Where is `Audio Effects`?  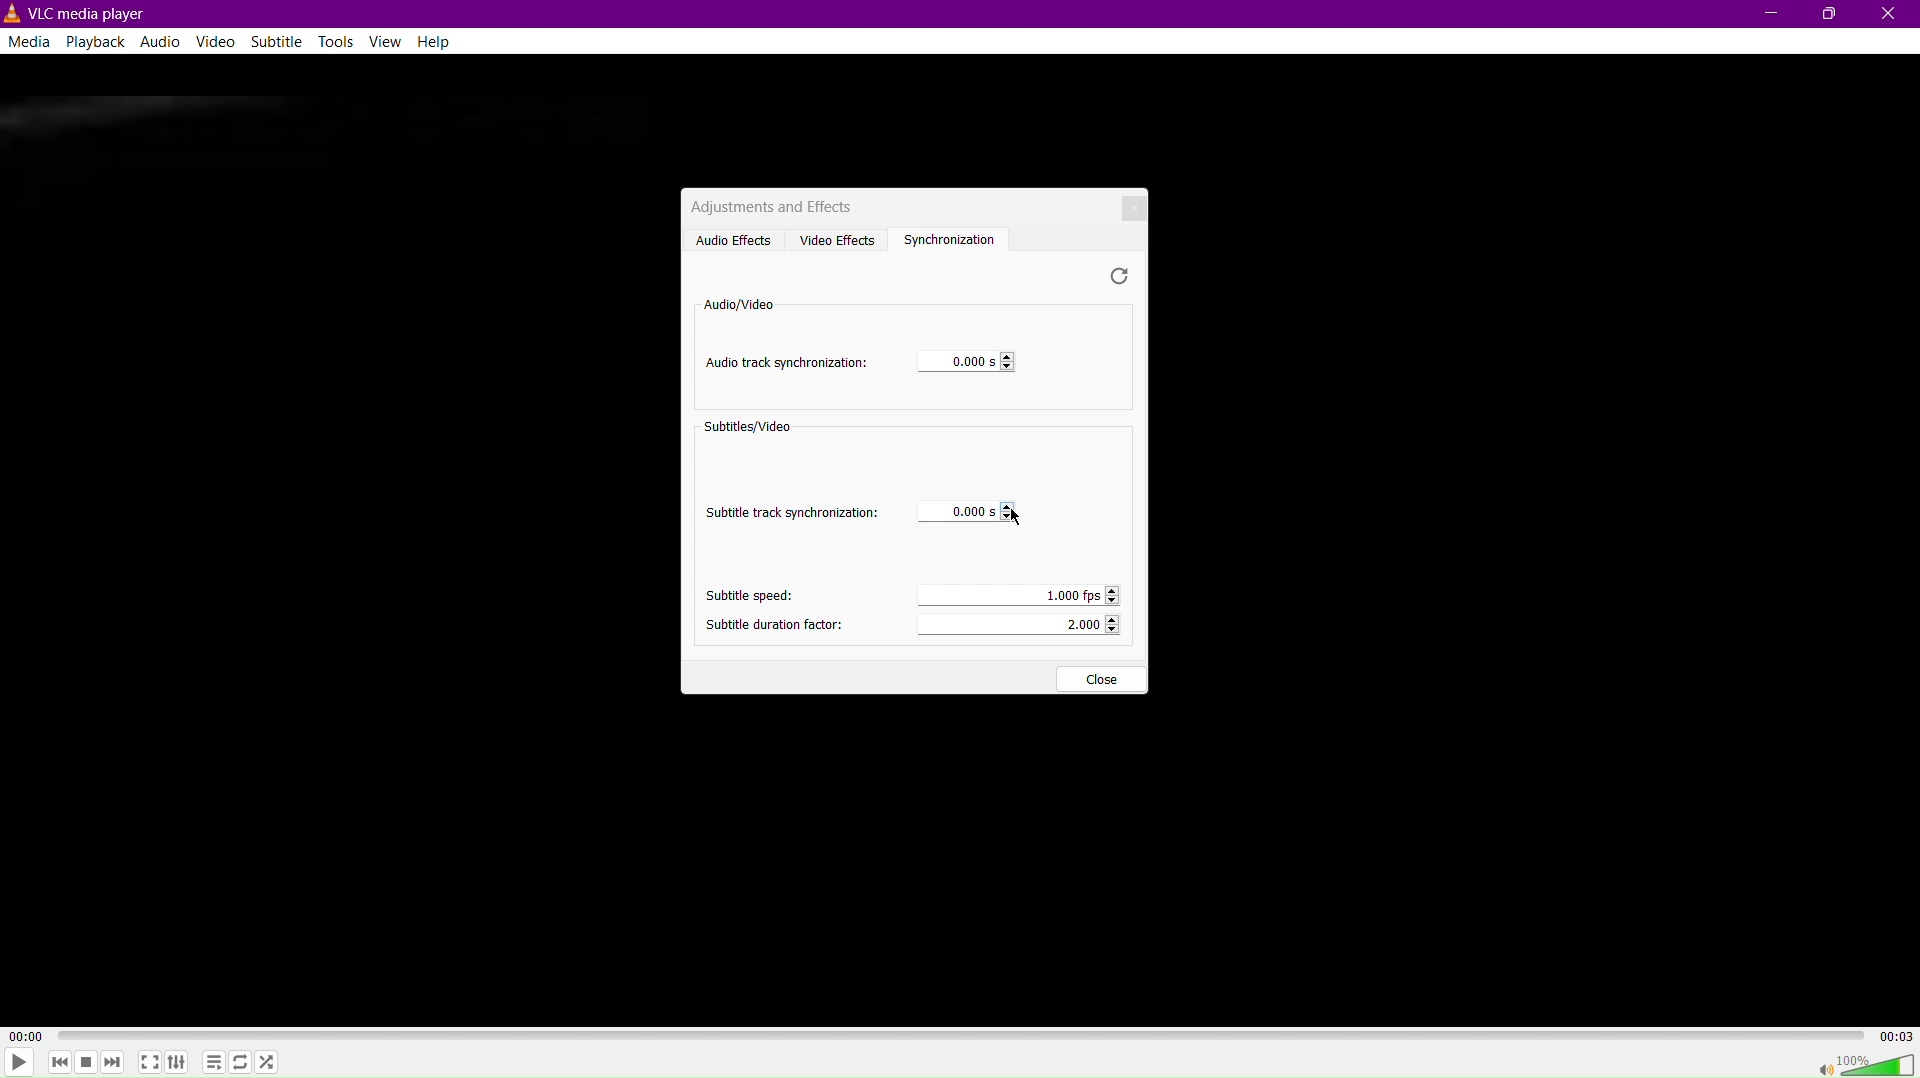 Audio Effects is located at coordinates (729, 239).